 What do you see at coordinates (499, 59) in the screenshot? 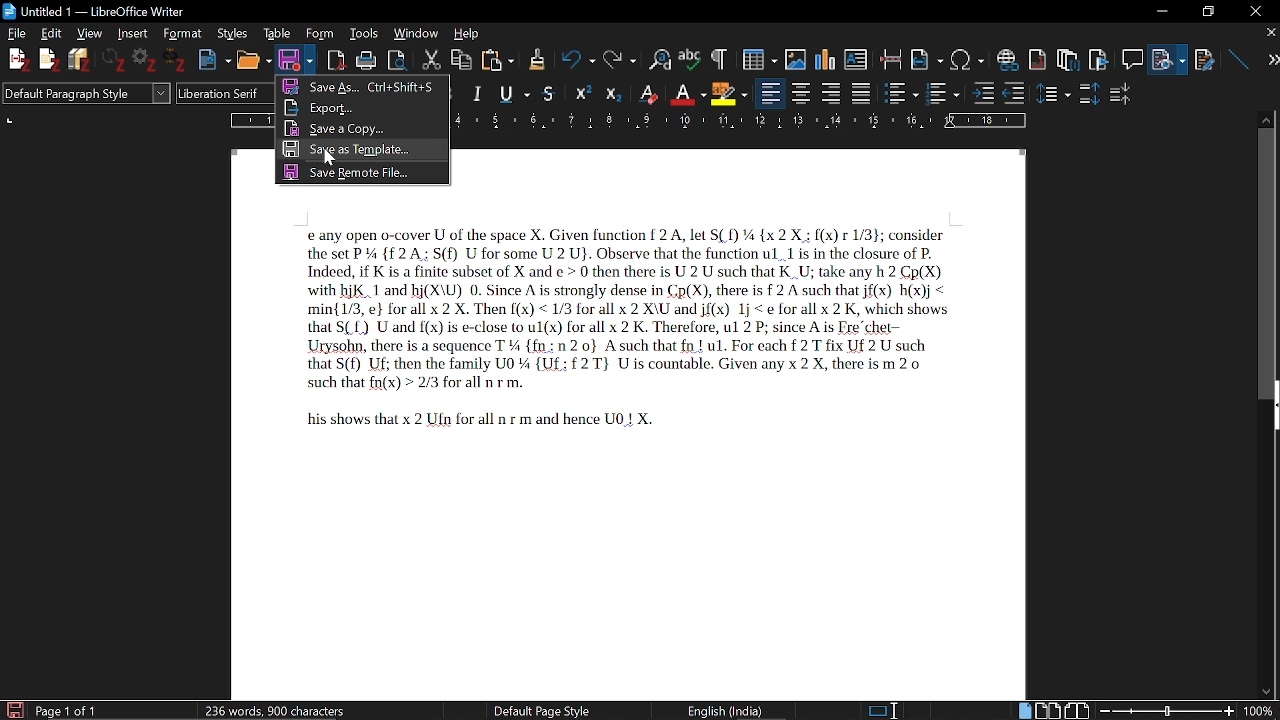
I see `Paste` at bounding box center [499, 59].